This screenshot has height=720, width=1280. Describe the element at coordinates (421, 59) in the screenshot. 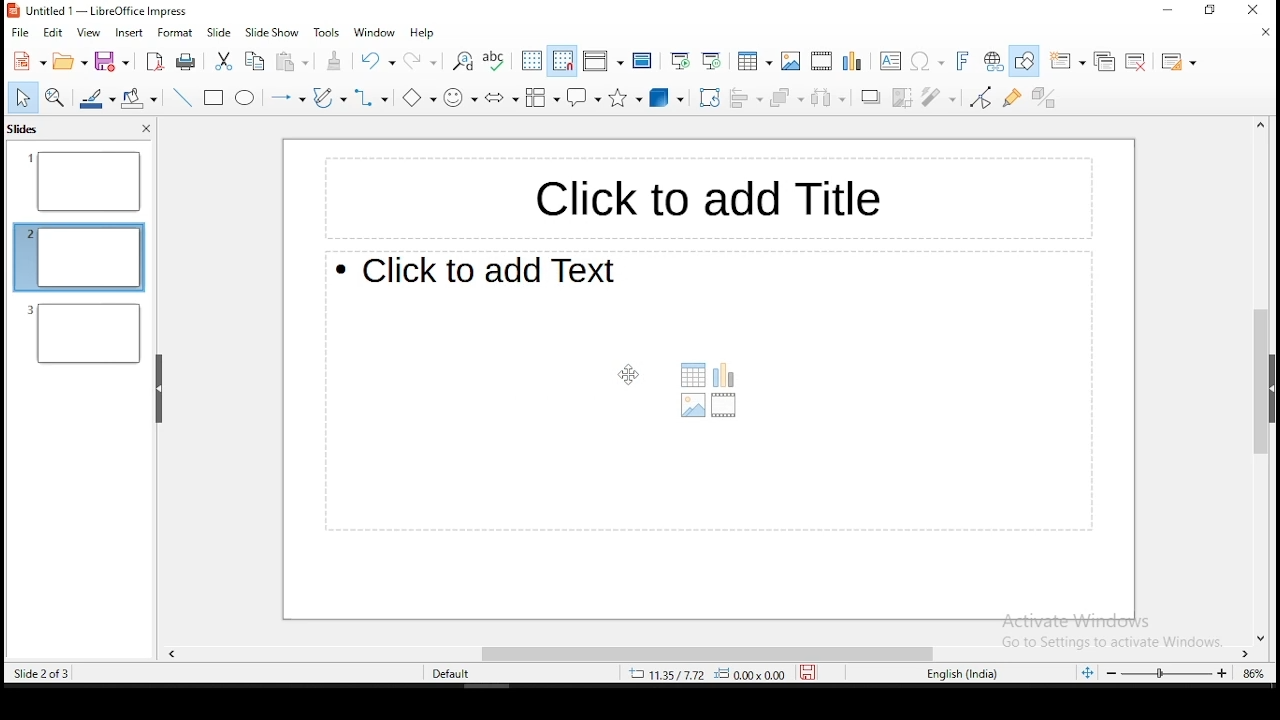

I see `redo` at that location.